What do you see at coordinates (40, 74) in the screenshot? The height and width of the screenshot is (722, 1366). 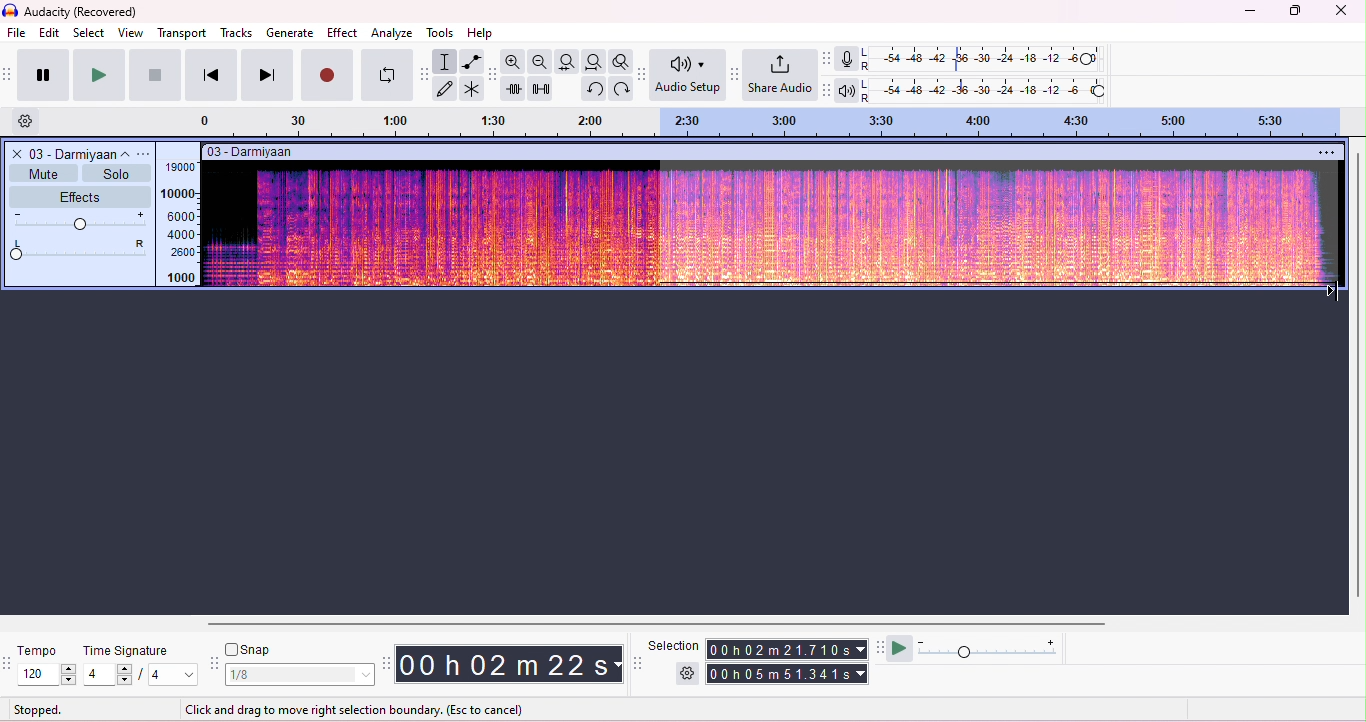 I see `pause` at bounding box center [40, 74].